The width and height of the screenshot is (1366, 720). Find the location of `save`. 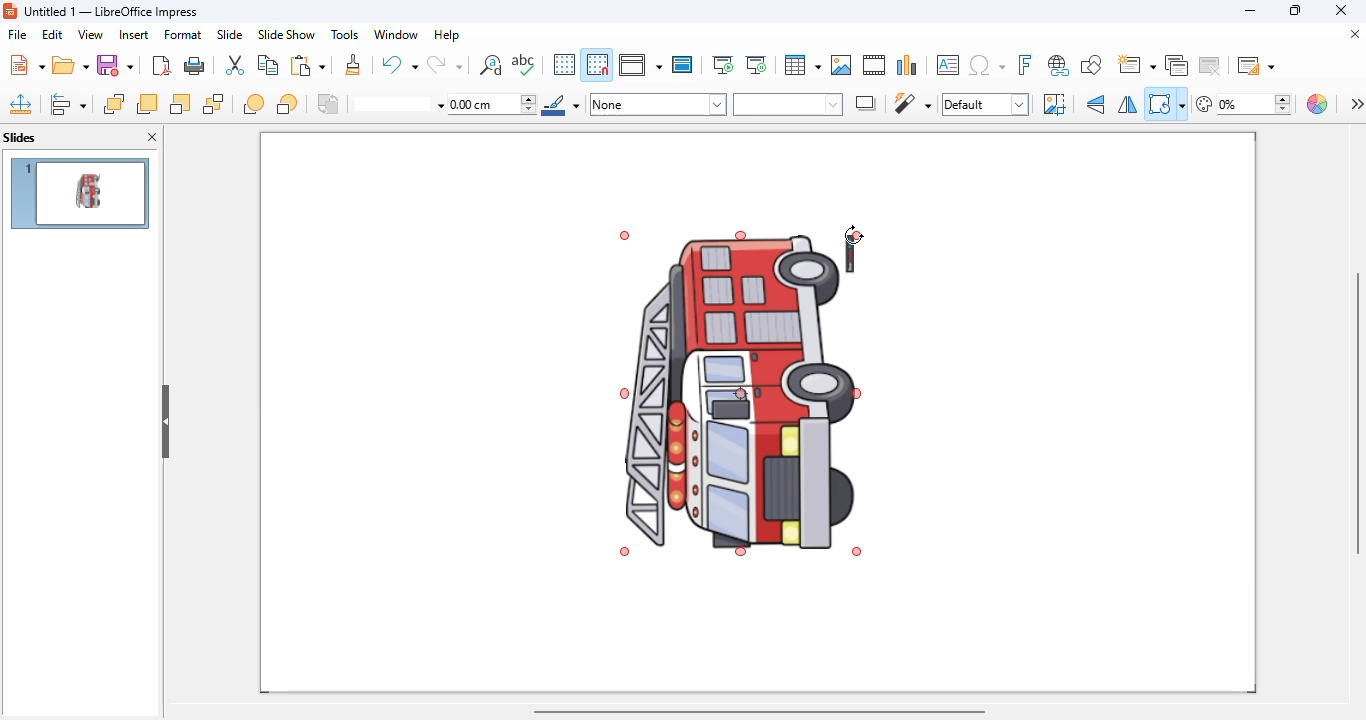

save is located at coordinates (116, 65).